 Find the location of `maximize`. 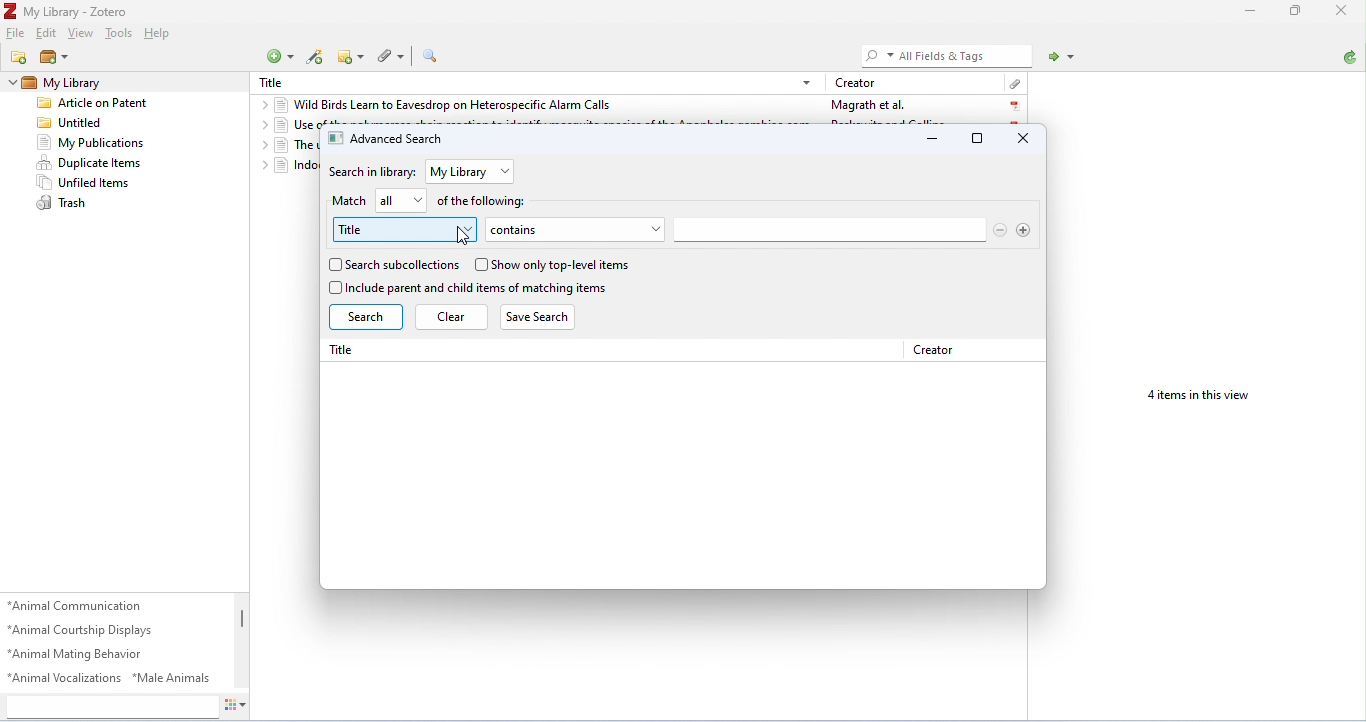

maximize is located at coordinates (1292, 11).